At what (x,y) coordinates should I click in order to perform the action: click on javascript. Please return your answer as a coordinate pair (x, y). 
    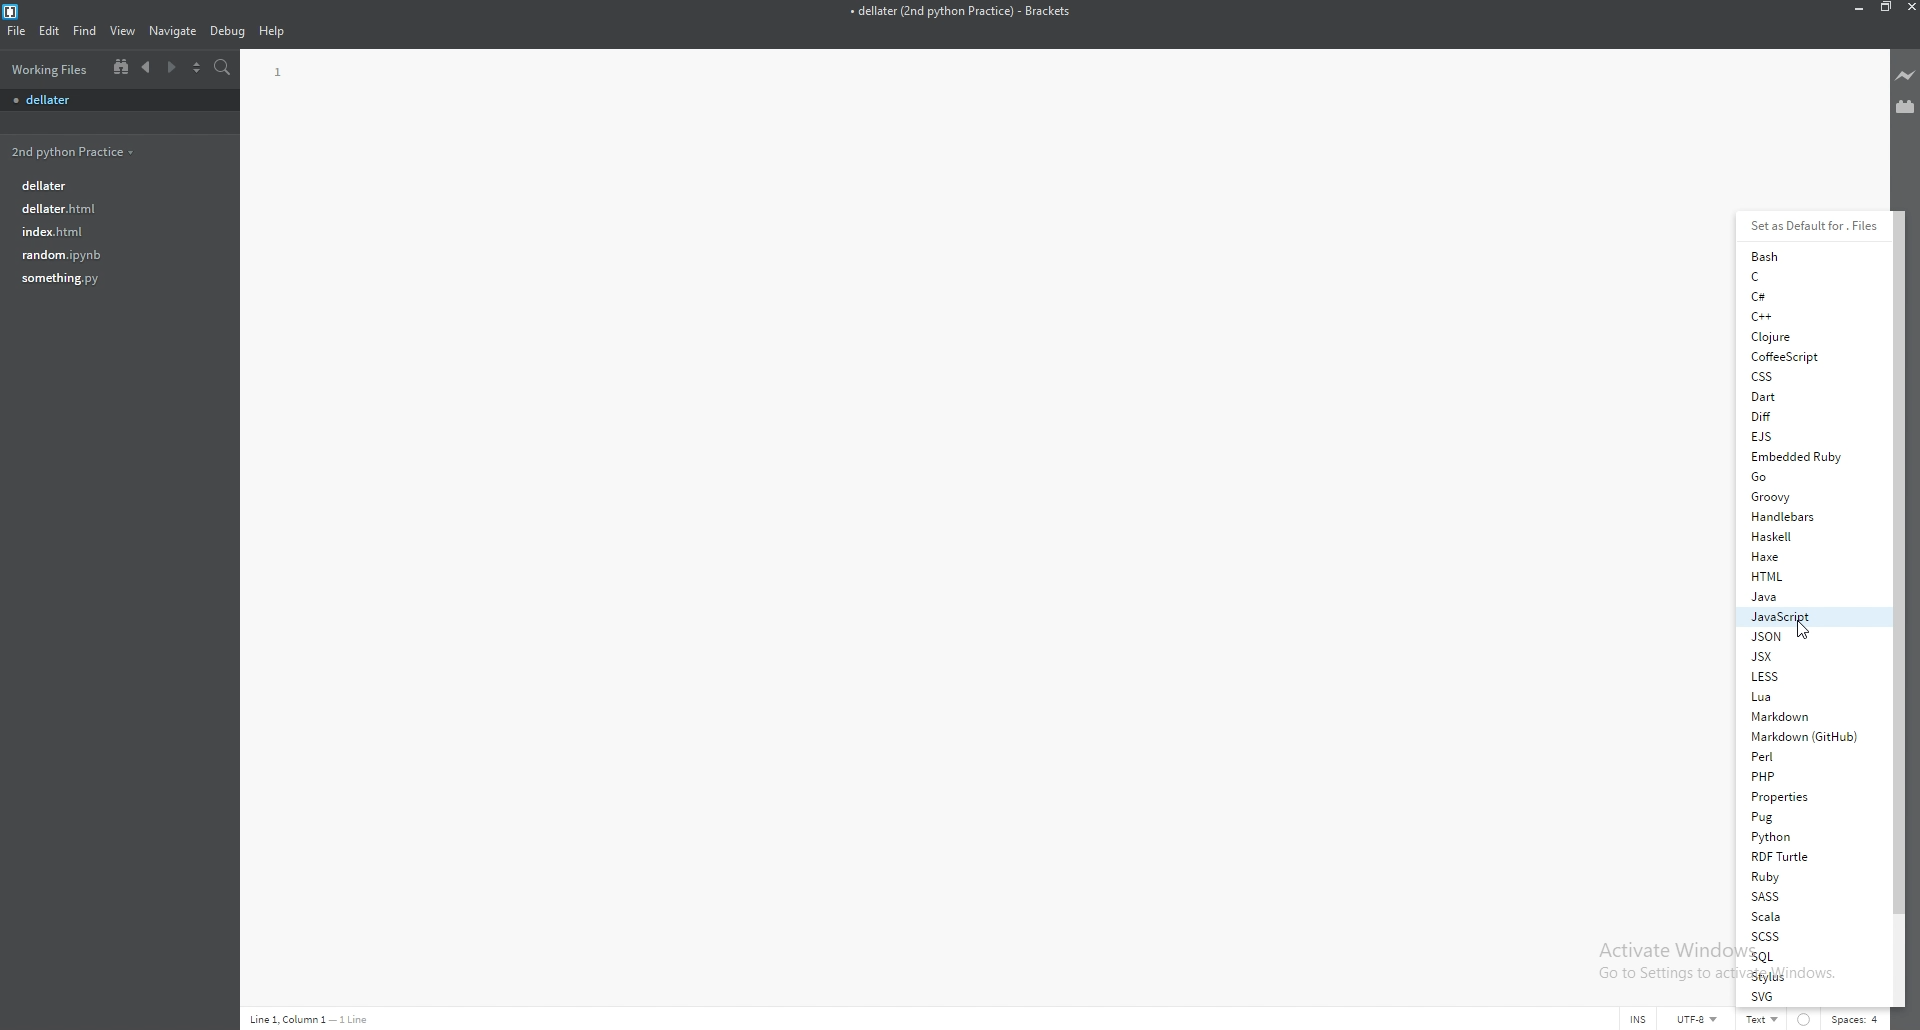
    Looking at the image, I should click on (1808, 617).